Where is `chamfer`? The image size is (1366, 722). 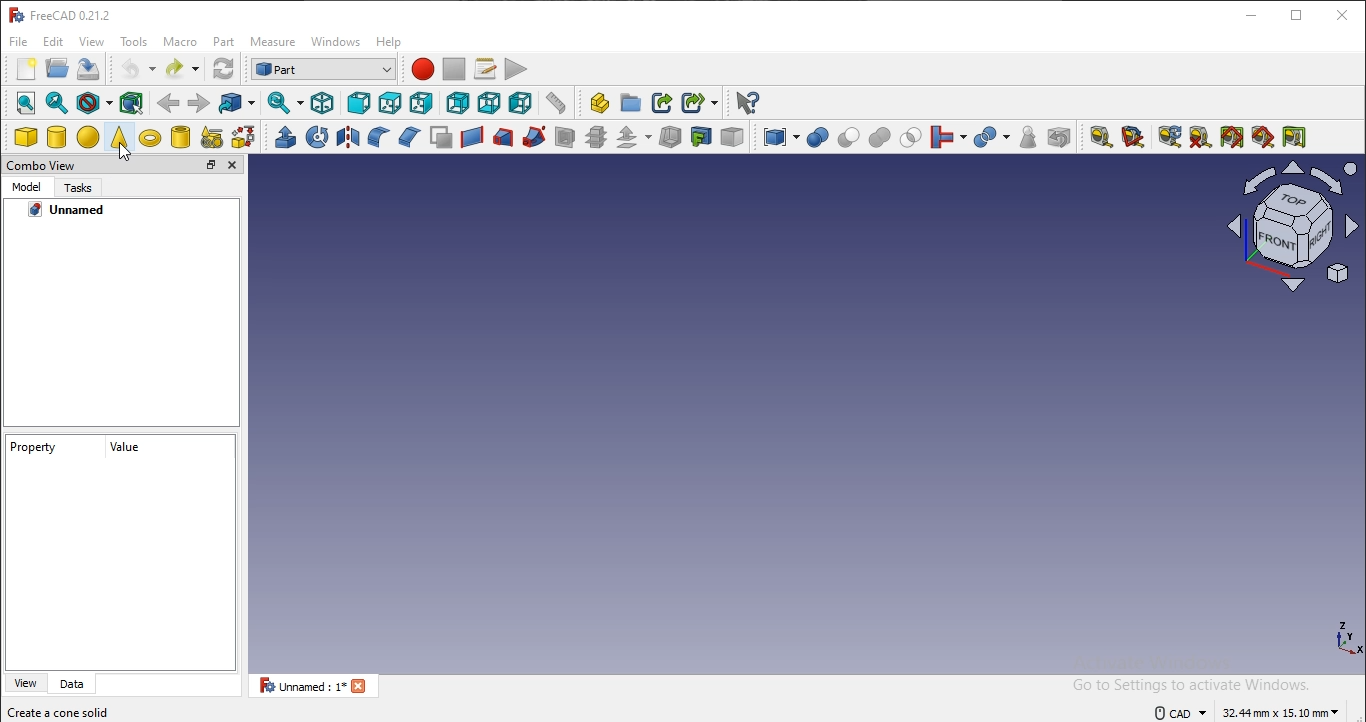 chamfer is located at coordinates (406, 137).